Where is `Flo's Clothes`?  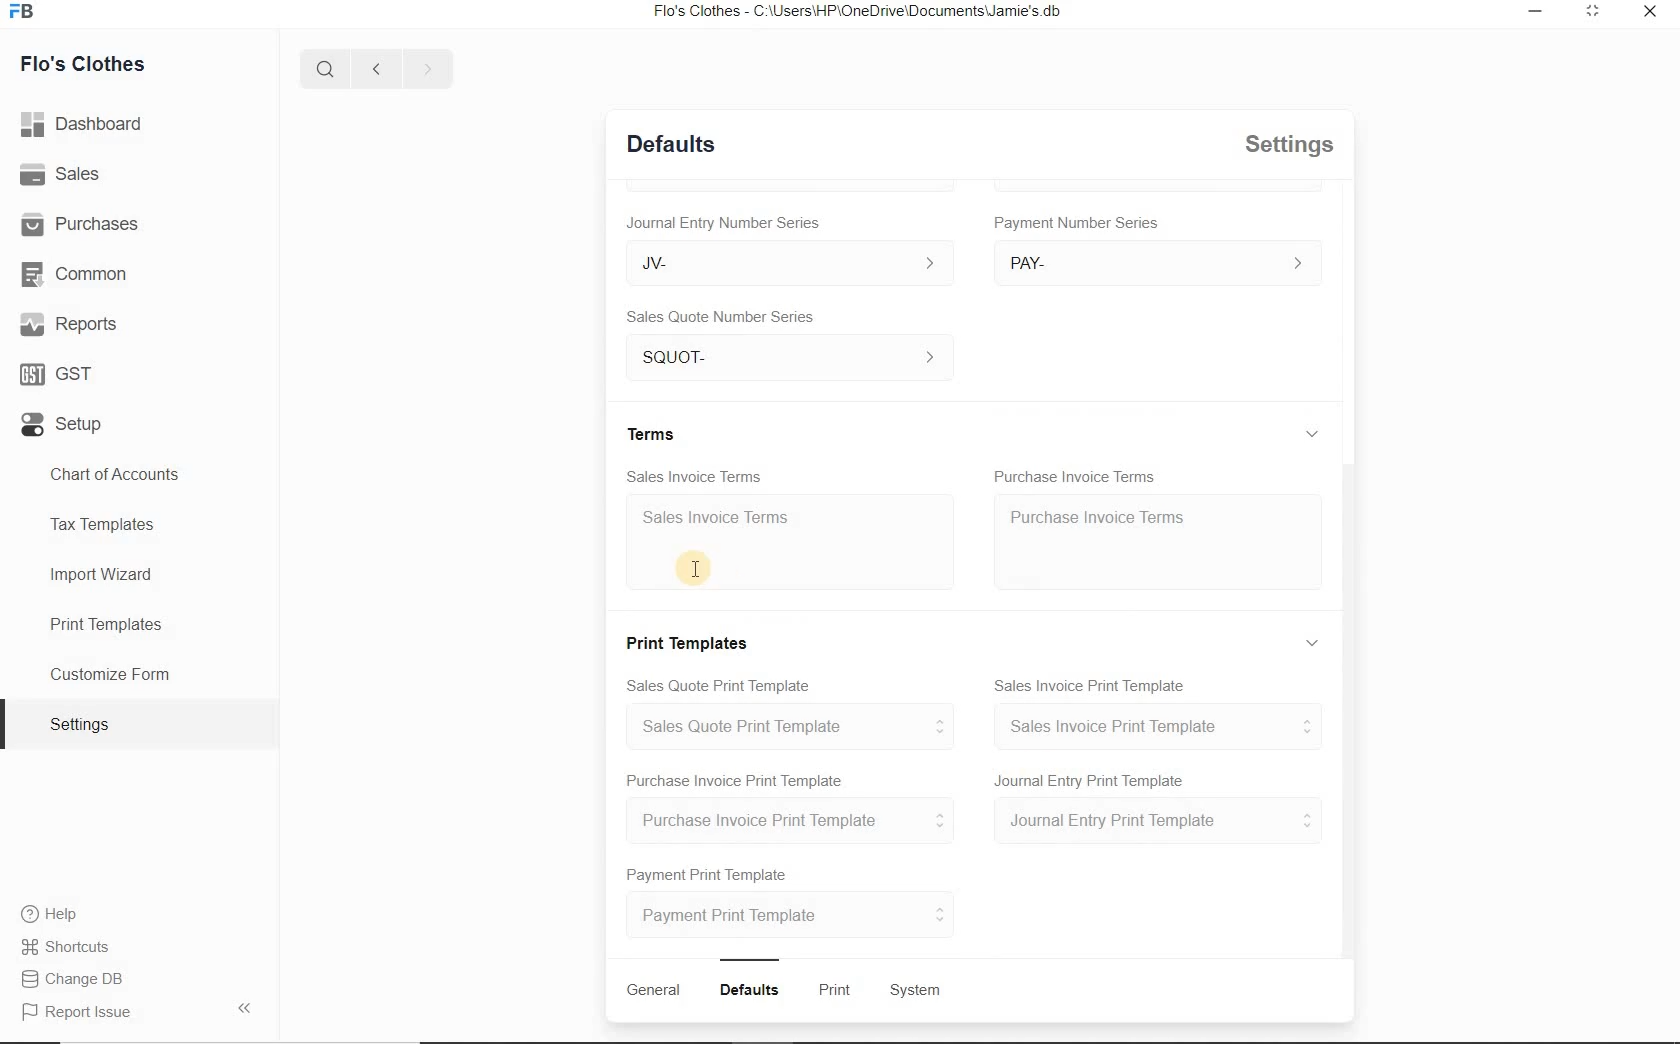
Flo's Clothes is located at coordinates (81, 66).